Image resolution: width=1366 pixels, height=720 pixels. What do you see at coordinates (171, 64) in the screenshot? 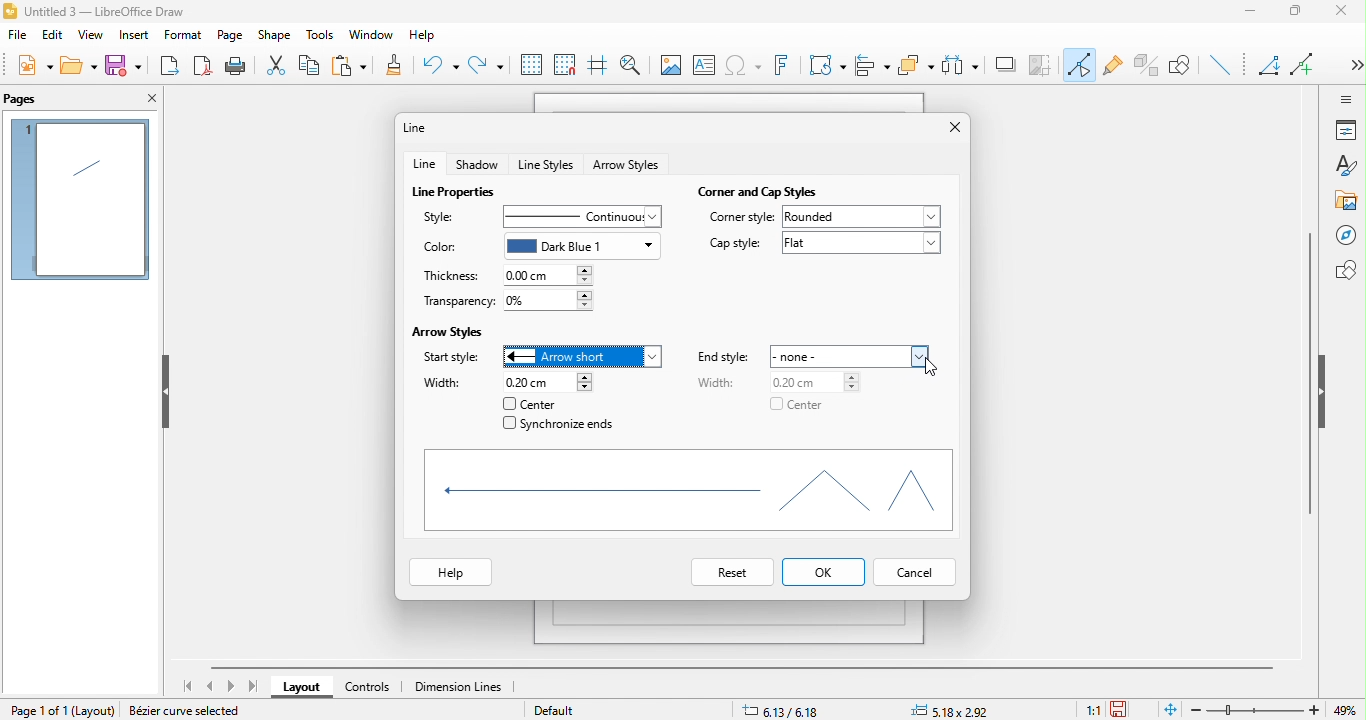
I see `export` at bounding box center [171, 64].